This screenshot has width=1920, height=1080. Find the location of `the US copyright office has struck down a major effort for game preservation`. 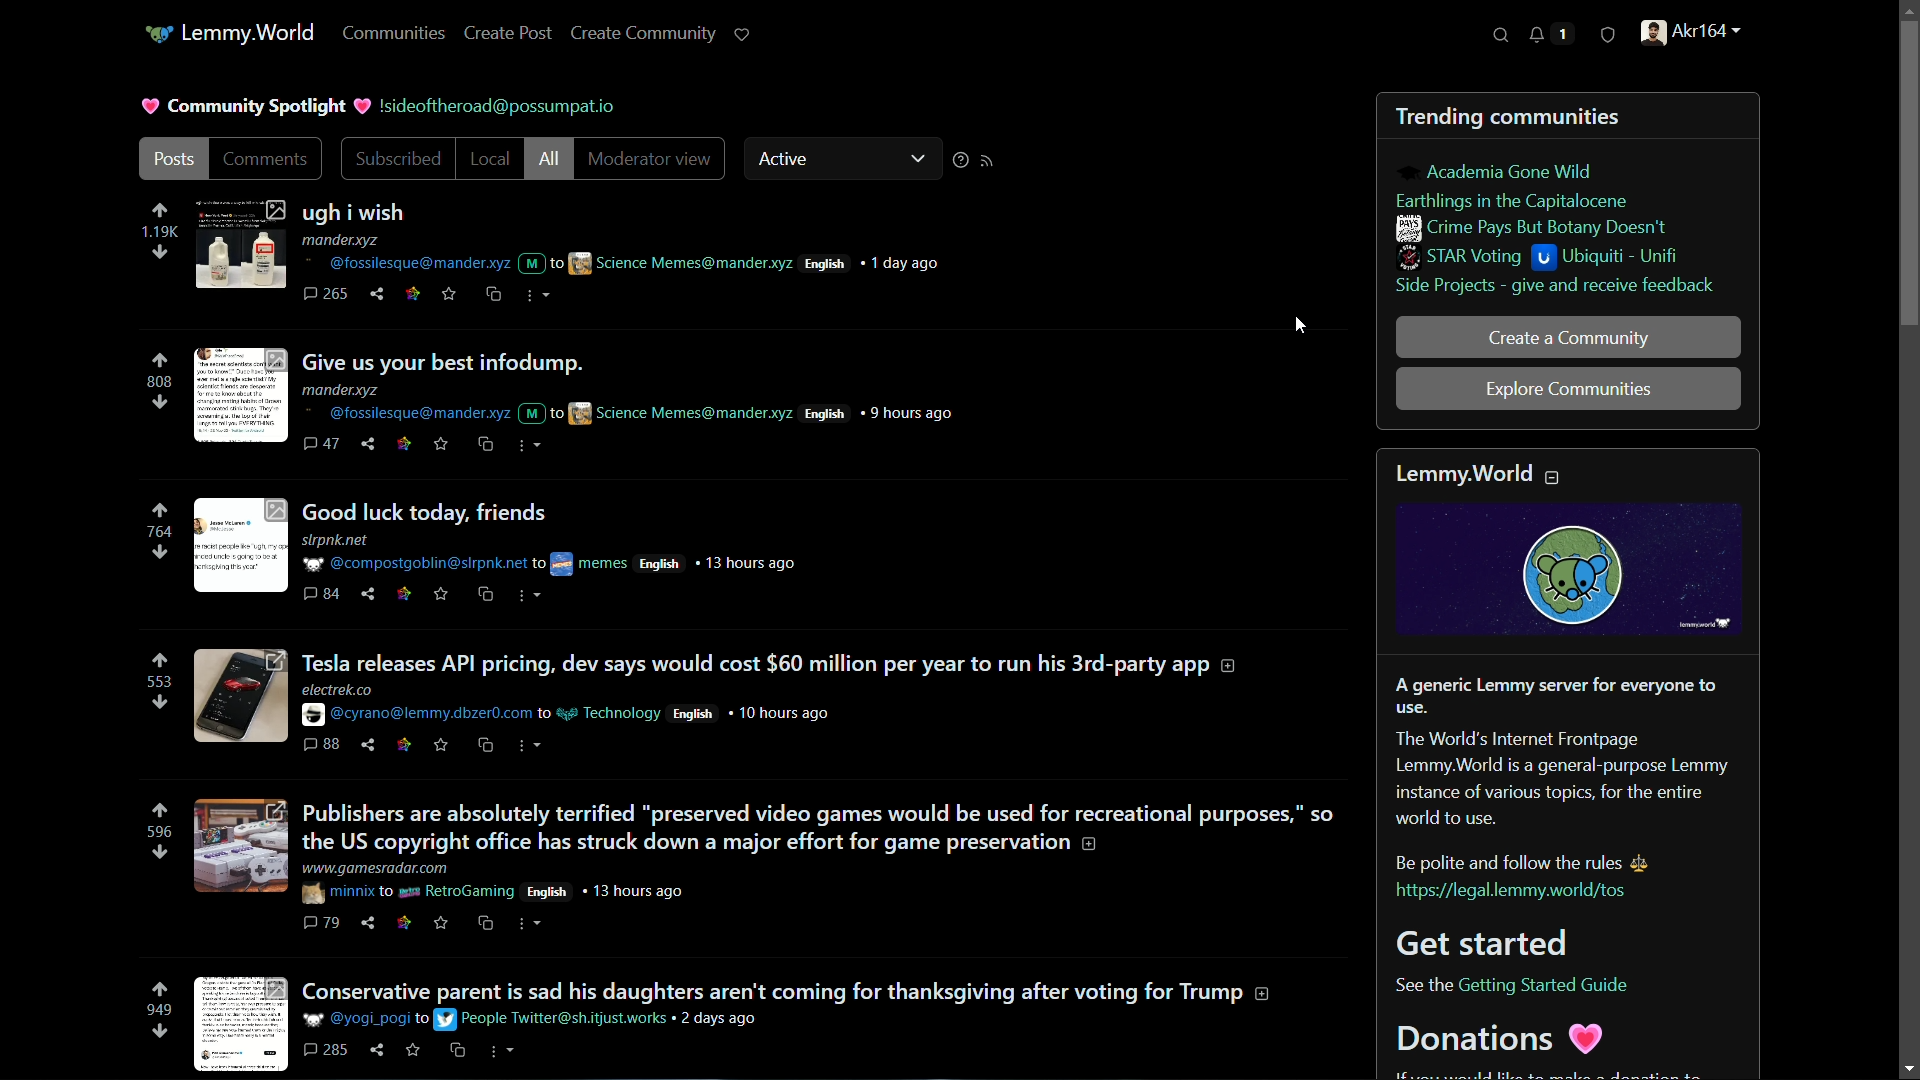

the US copyright office has struck down a major effort for game preservation is located at coordinates (686, 843).